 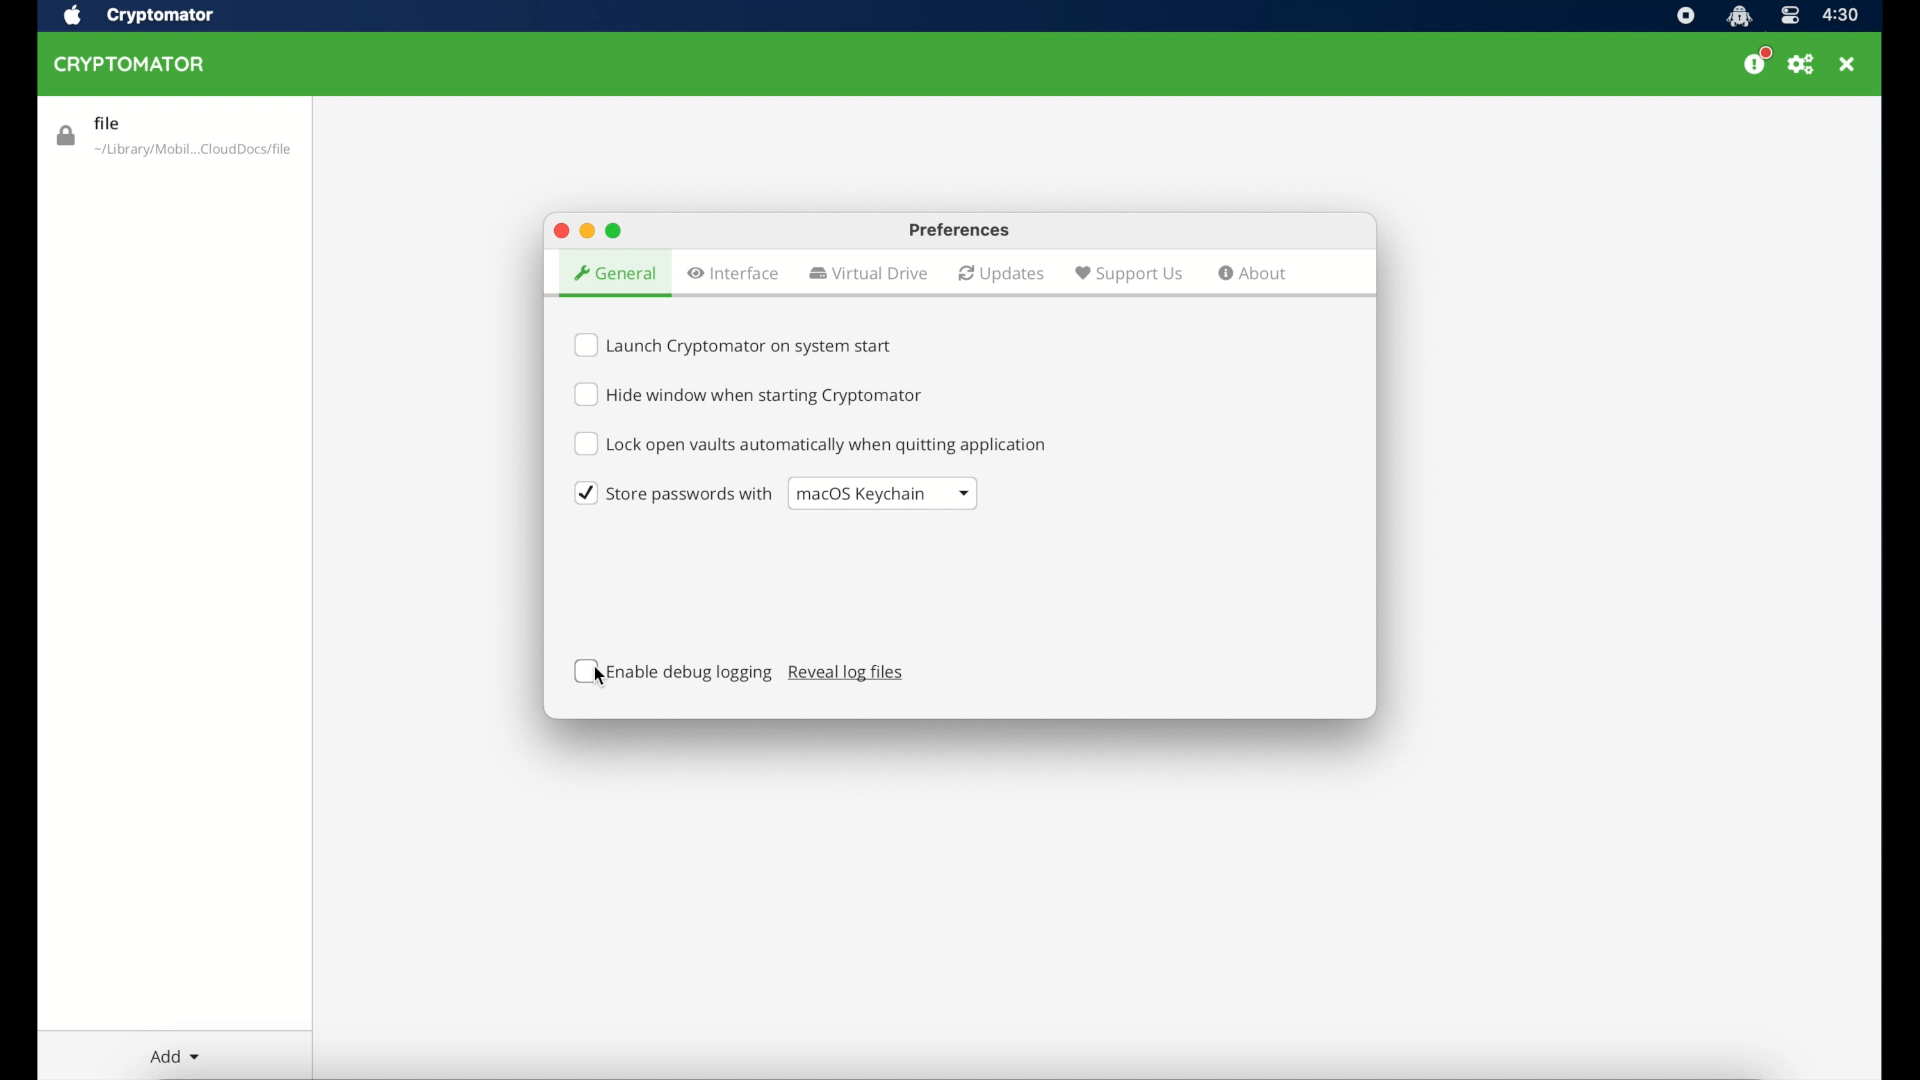 What do you see at coordinates (757, 397) in the screenshot?
I see `Hide window when starting Cryptomator` at bounding box center [757, 397].